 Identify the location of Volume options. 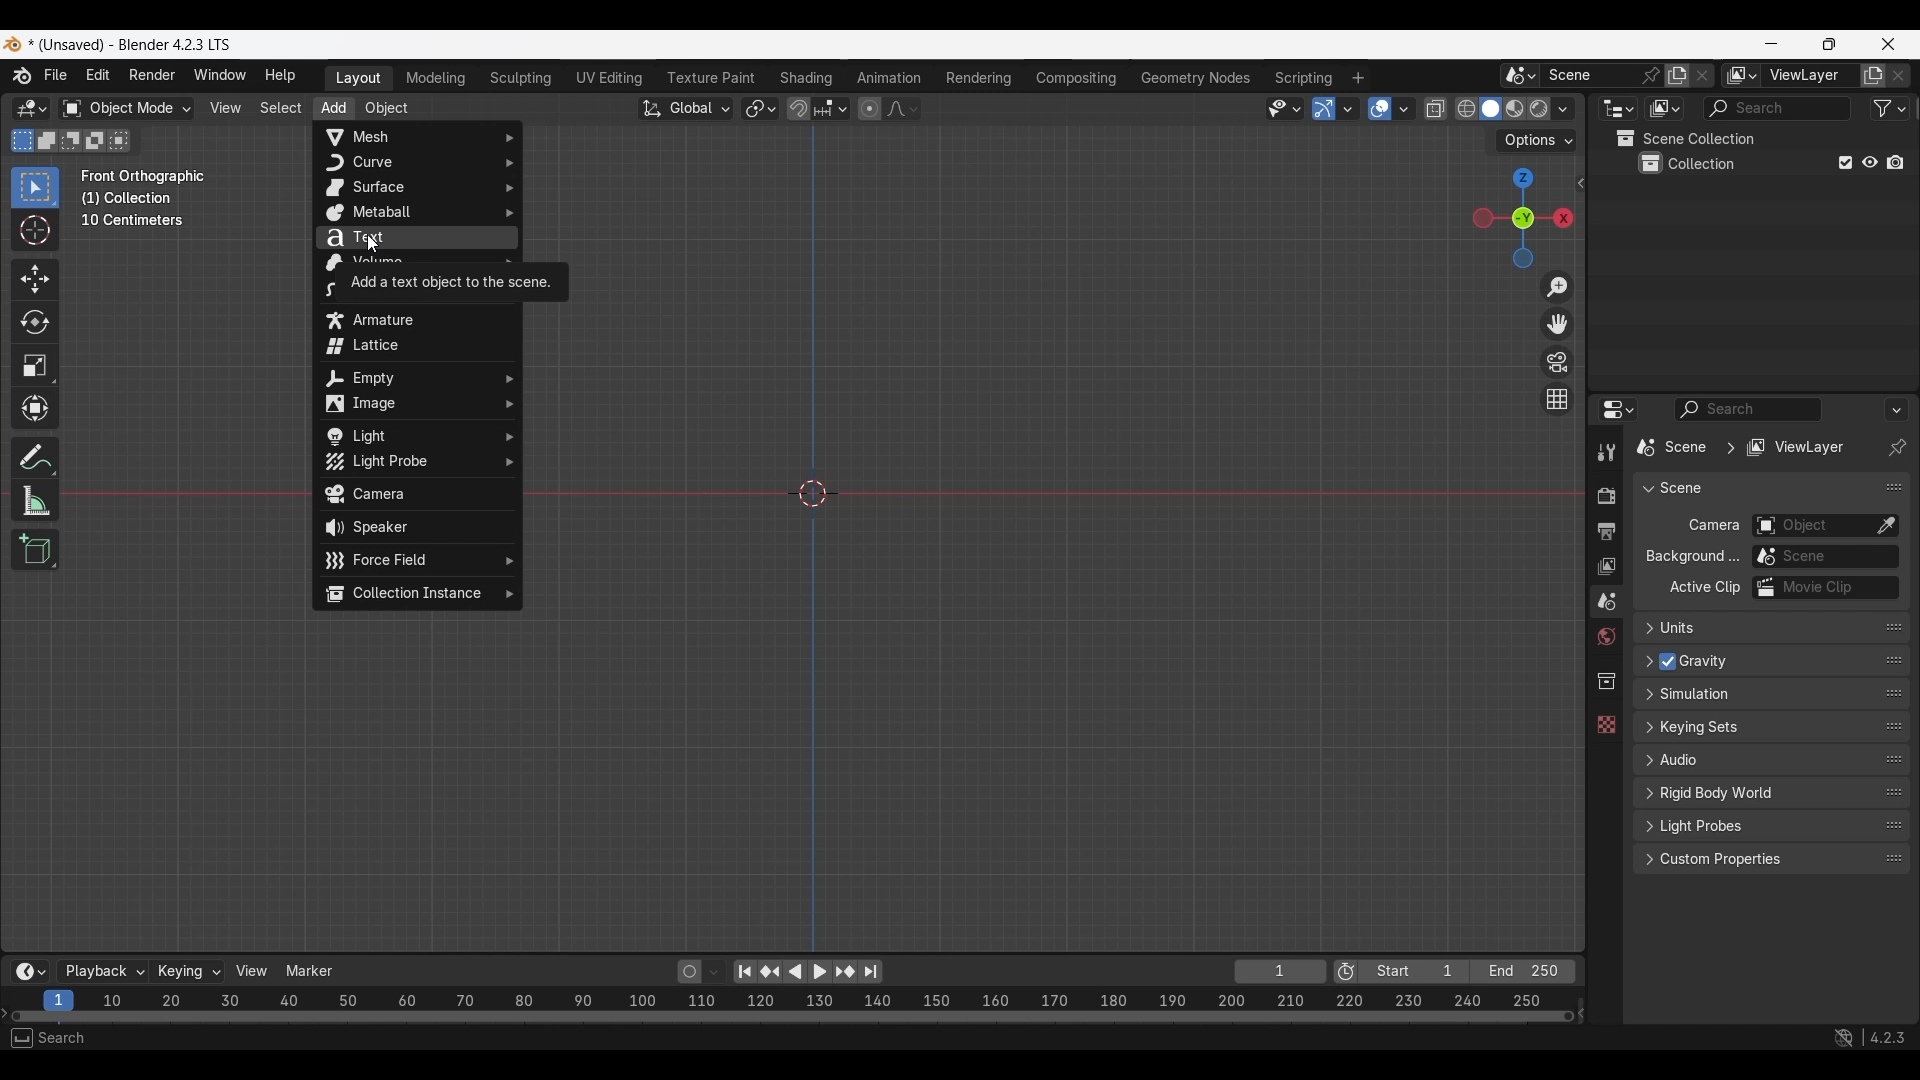
(417, 259).